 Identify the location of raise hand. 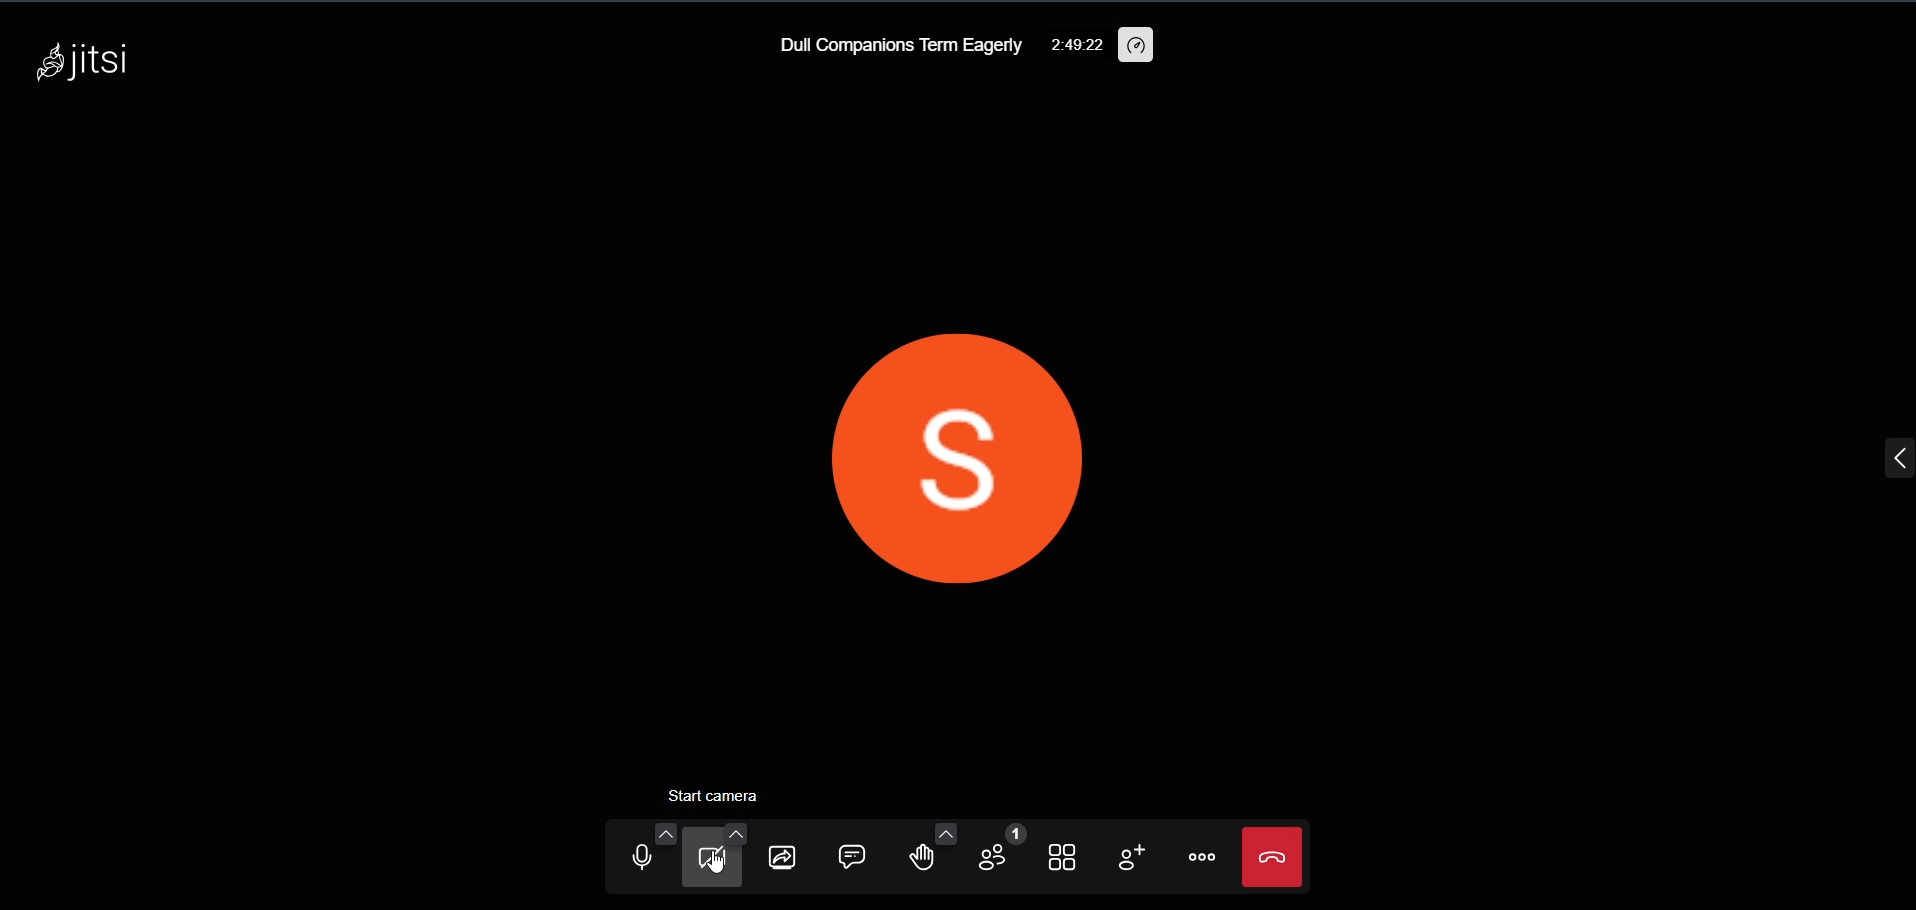
(913, 858).